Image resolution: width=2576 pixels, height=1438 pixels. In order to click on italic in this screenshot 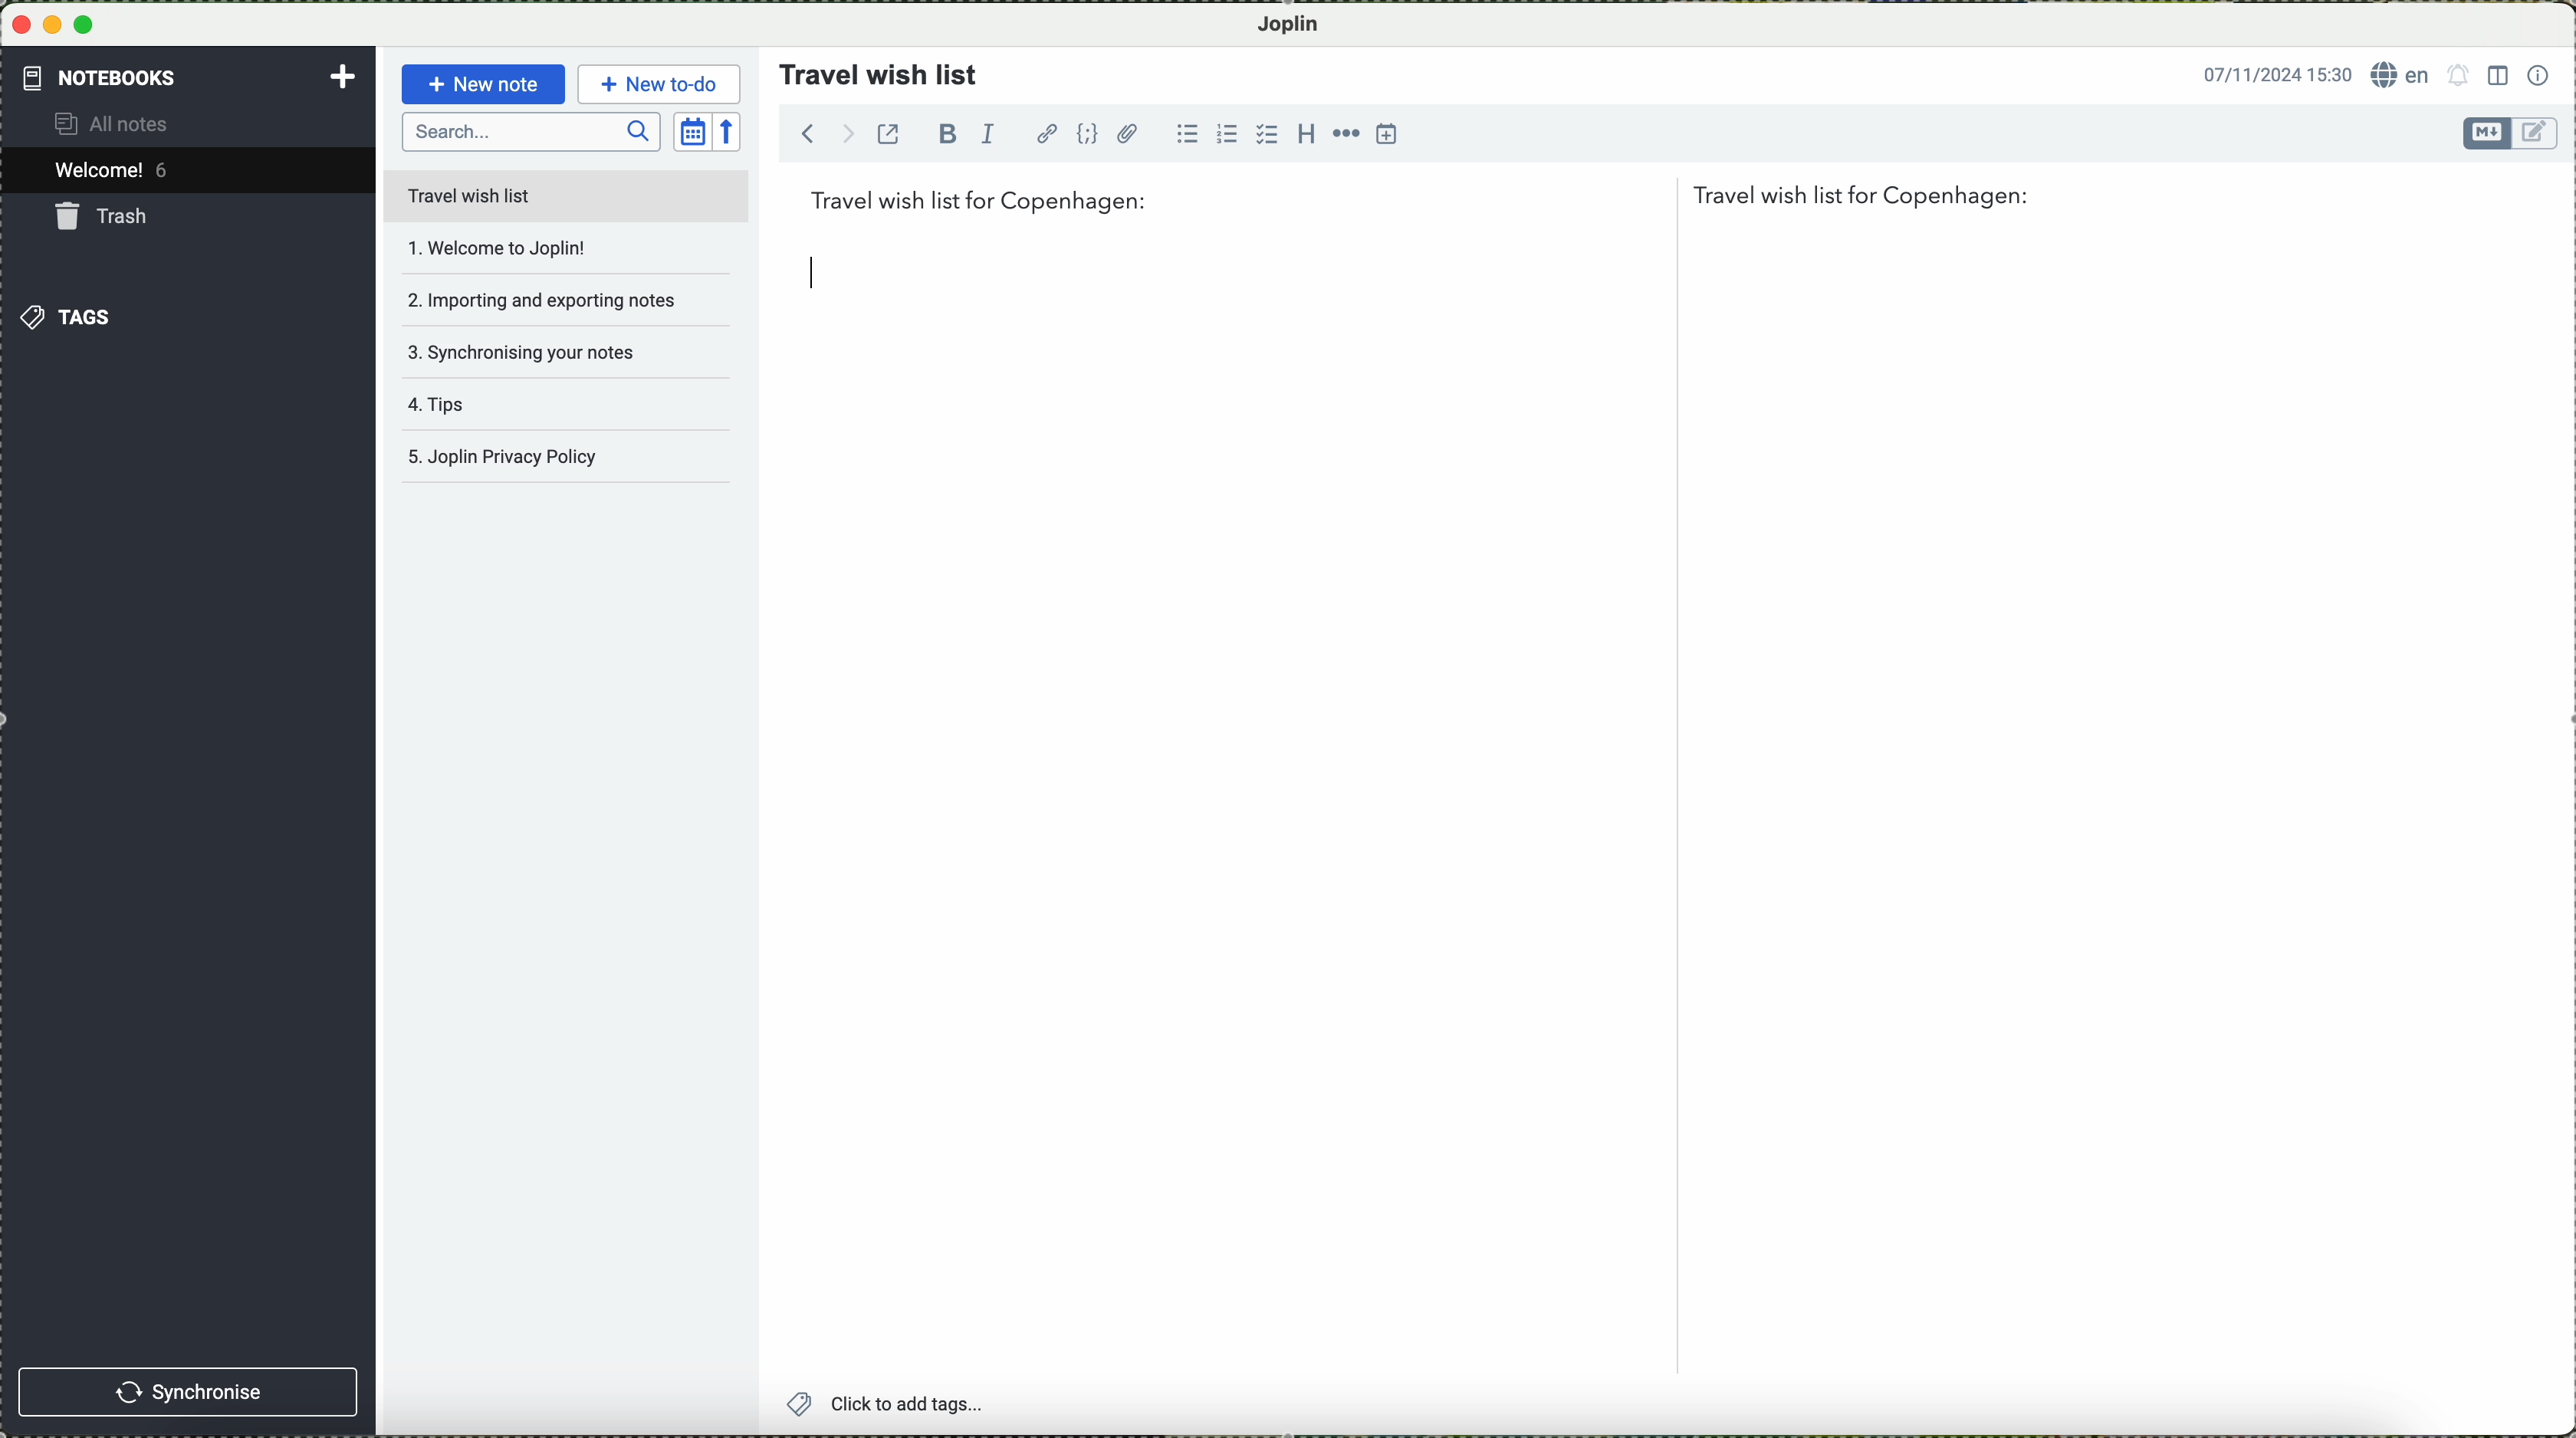, I will do `click(994, 136)`.